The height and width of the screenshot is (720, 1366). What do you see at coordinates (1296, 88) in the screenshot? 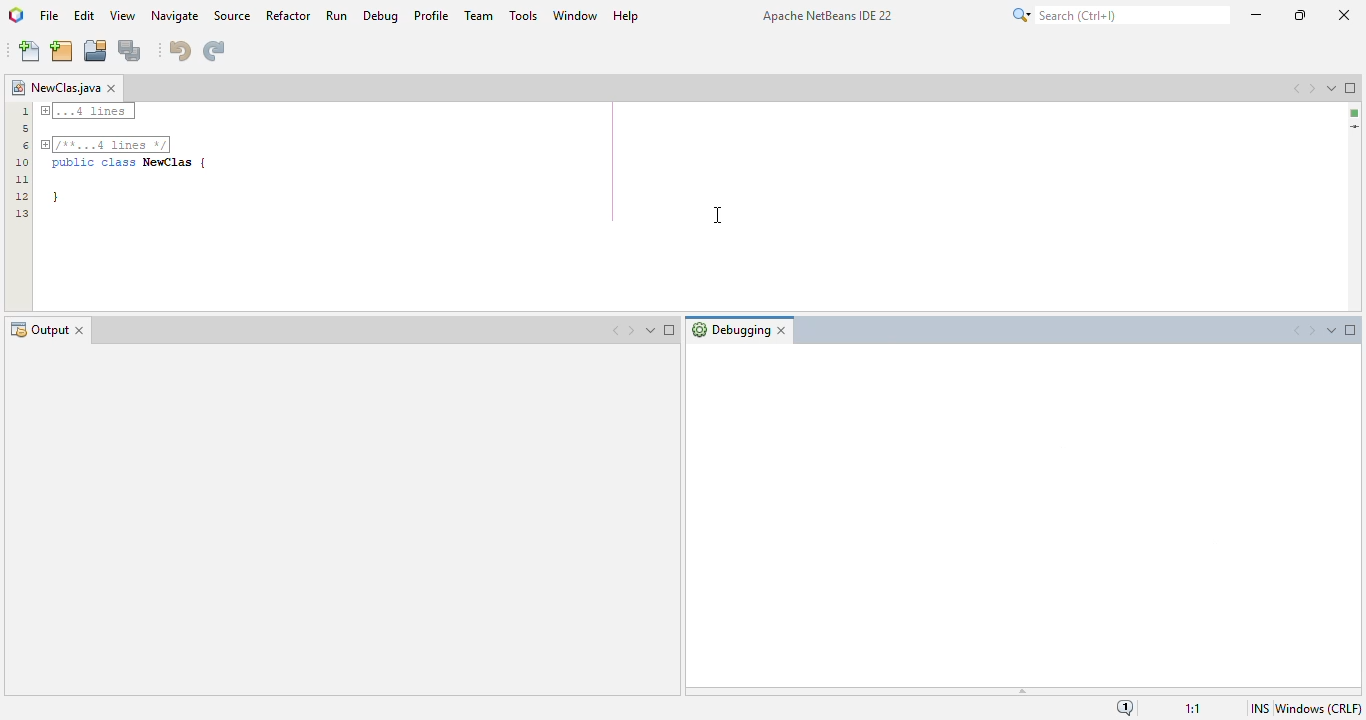
I see `scroll documents left` at bounding box center [1296, 88].